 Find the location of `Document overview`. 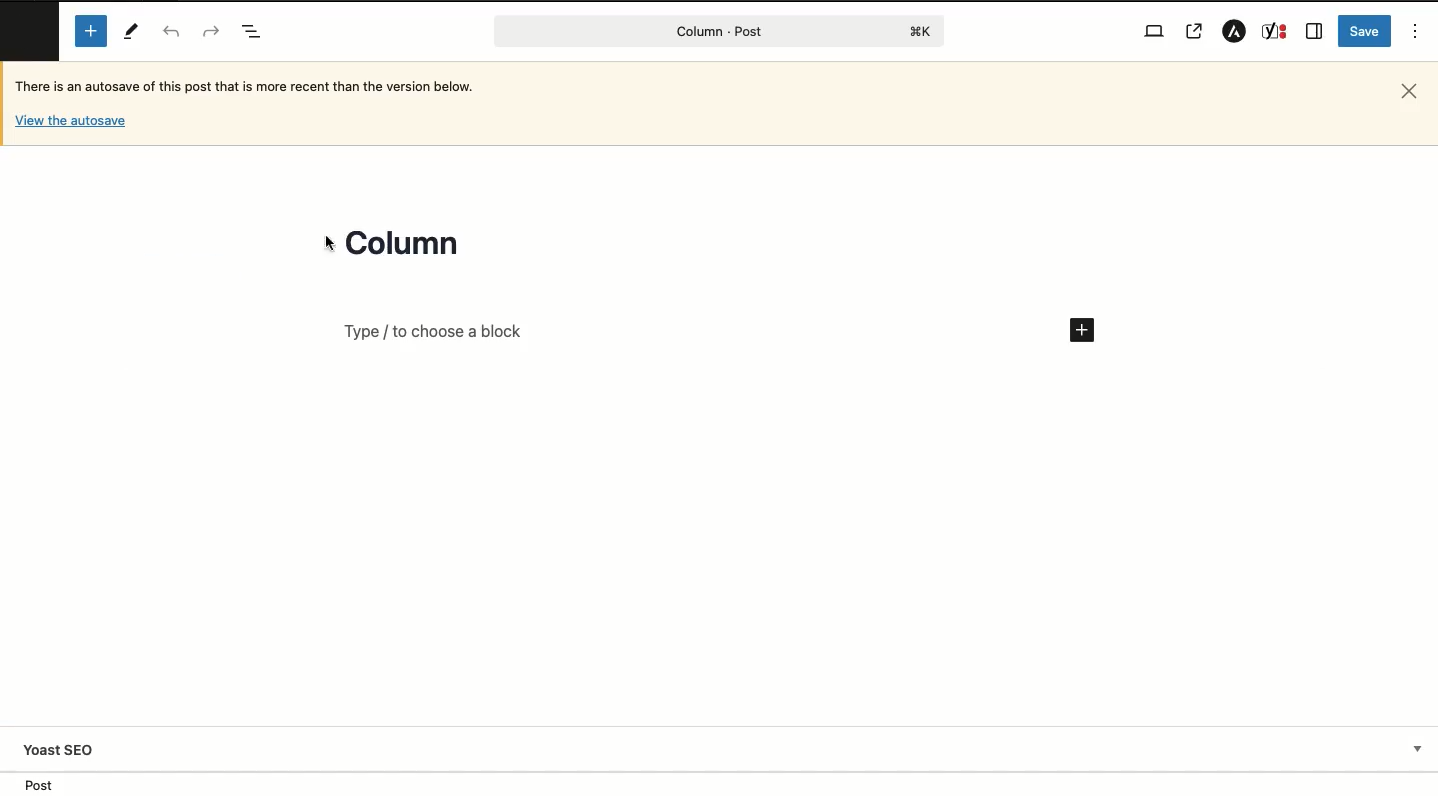

Document overview is located at coordinates (252, 29).